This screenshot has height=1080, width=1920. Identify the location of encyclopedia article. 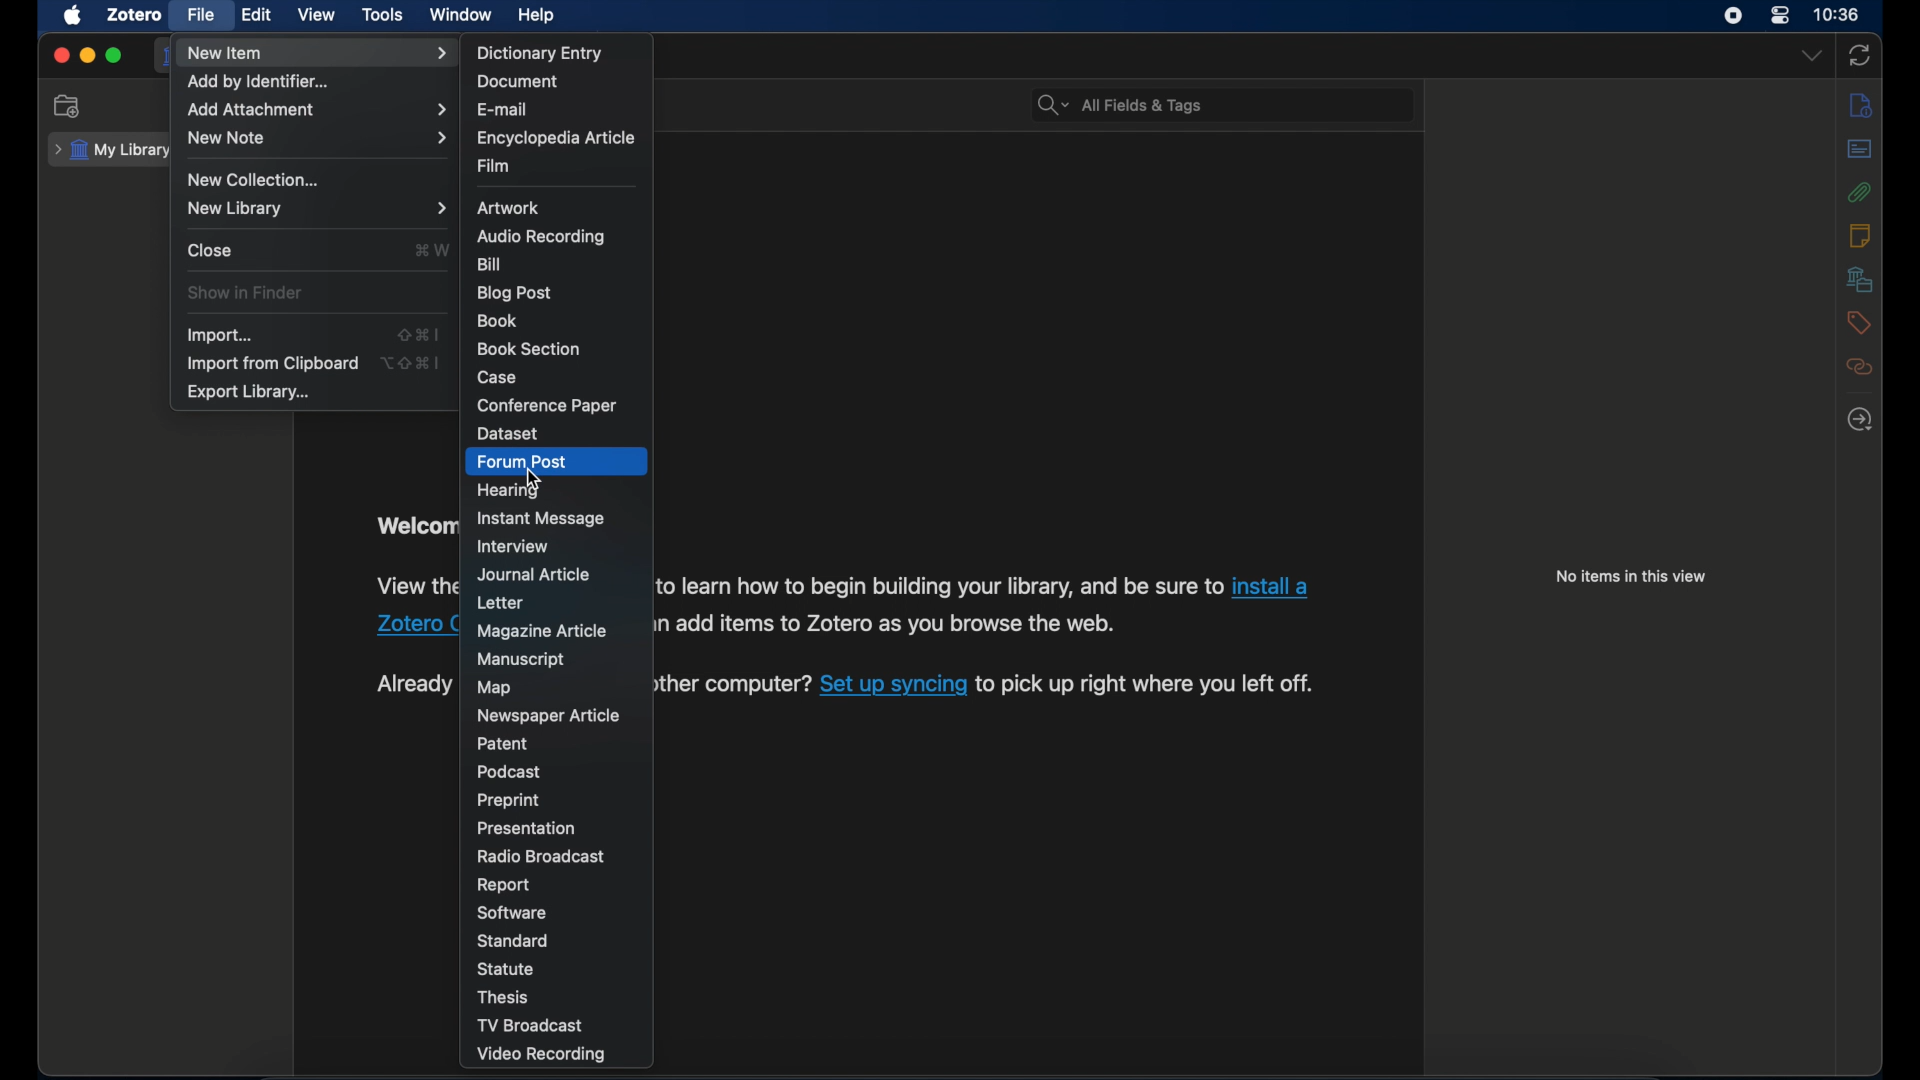
(554, 138).